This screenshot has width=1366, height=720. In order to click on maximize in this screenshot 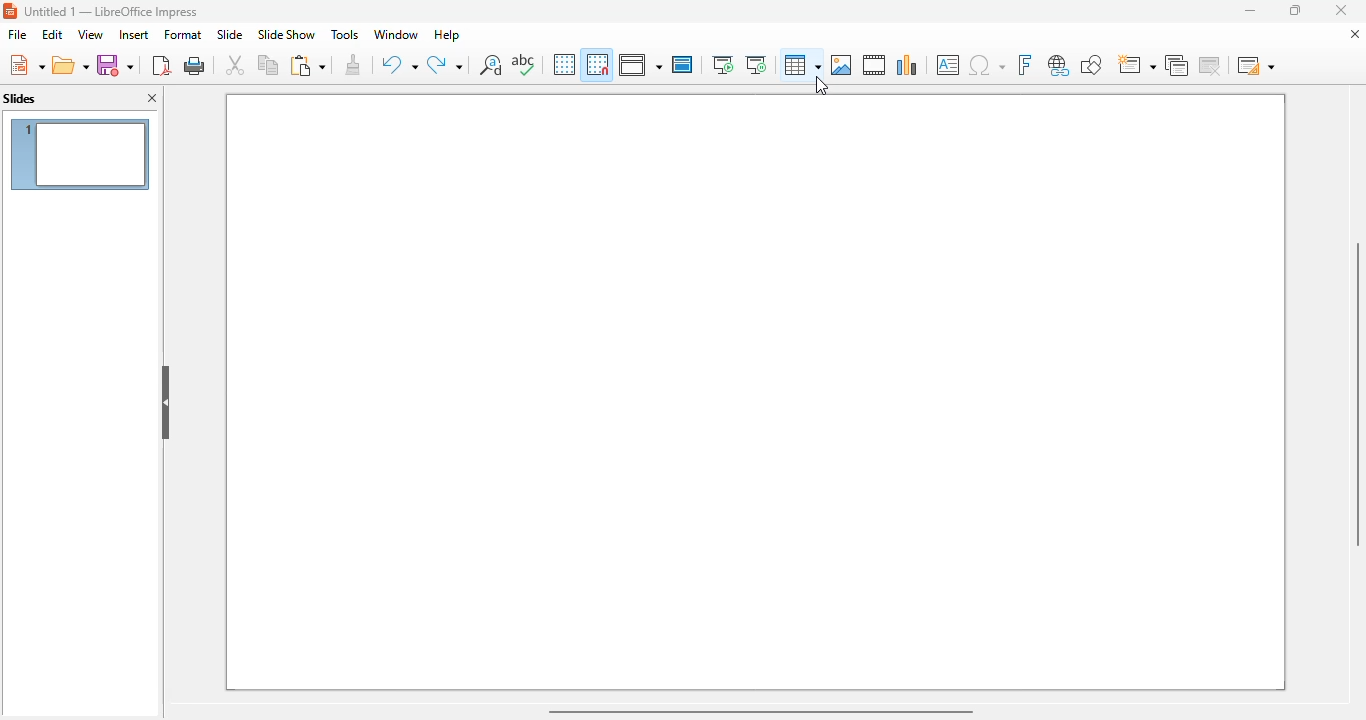, I will do `click(1297, 10)`.